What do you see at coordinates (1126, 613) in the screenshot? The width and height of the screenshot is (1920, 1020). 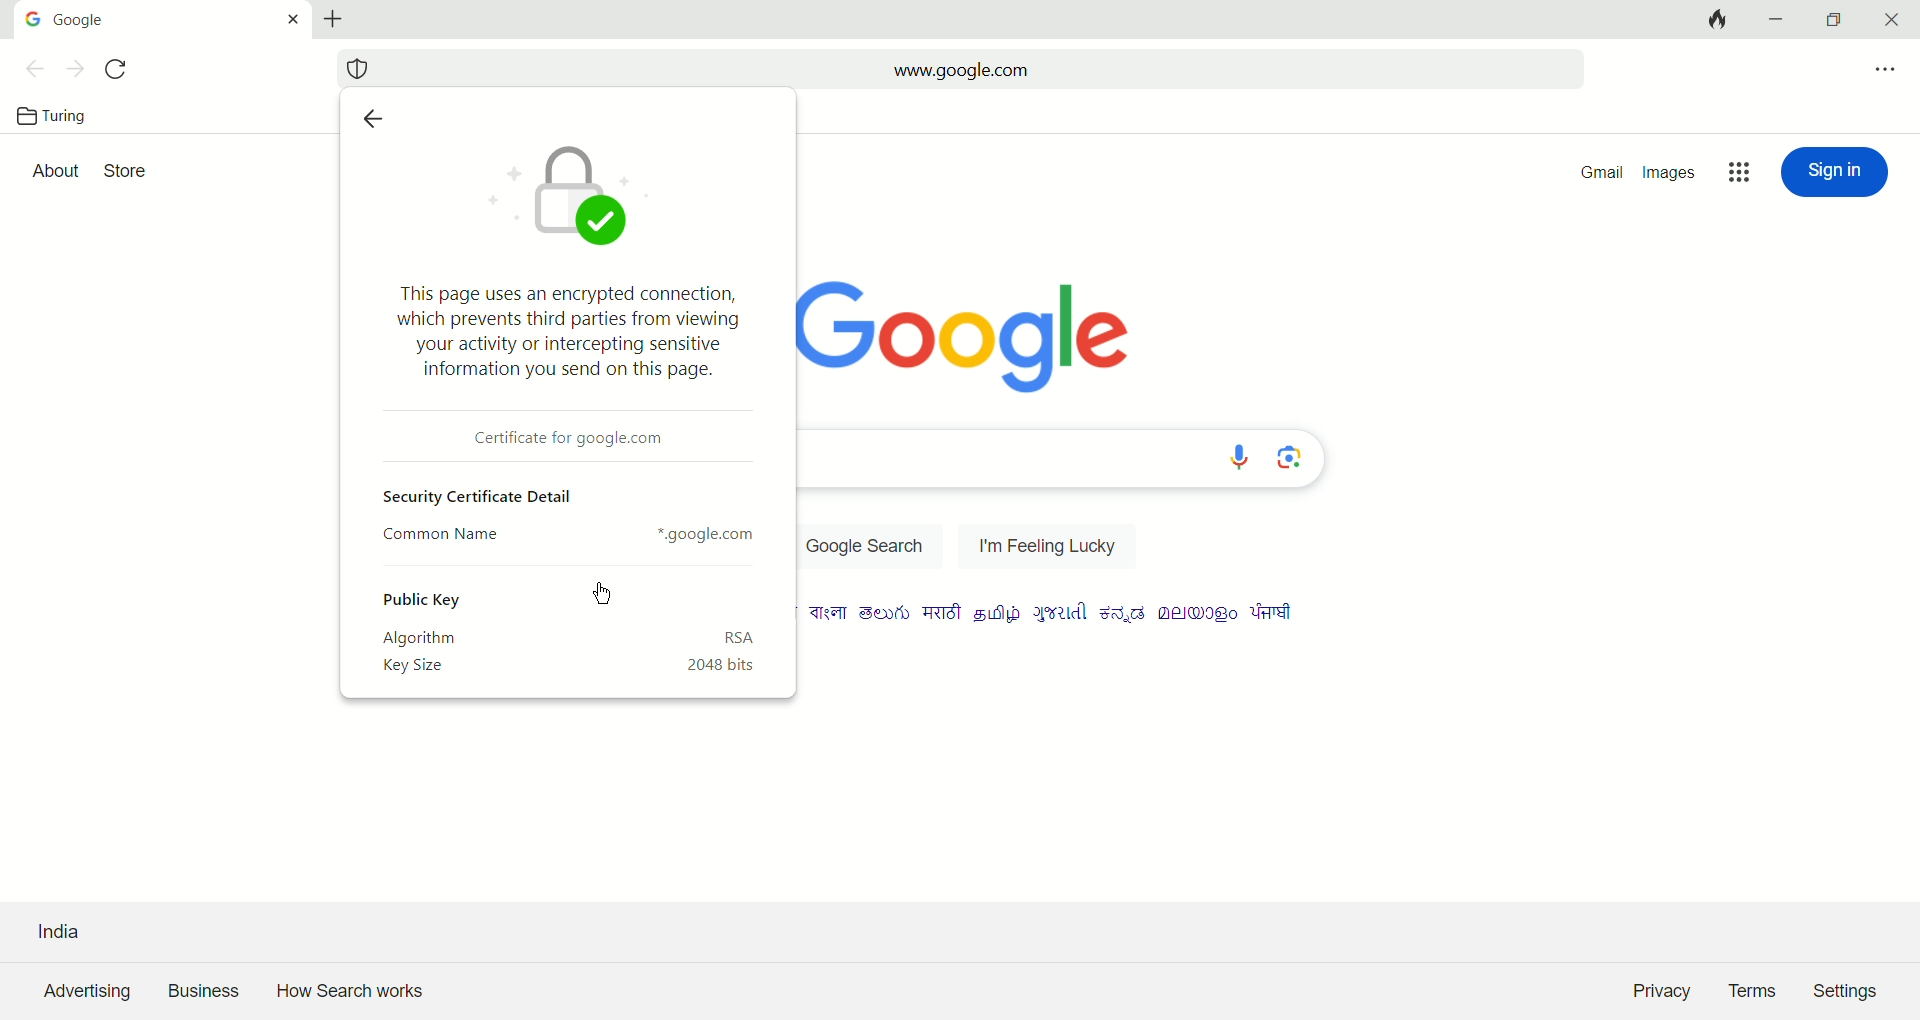 I see `language` at bounding box center [1126, 613].